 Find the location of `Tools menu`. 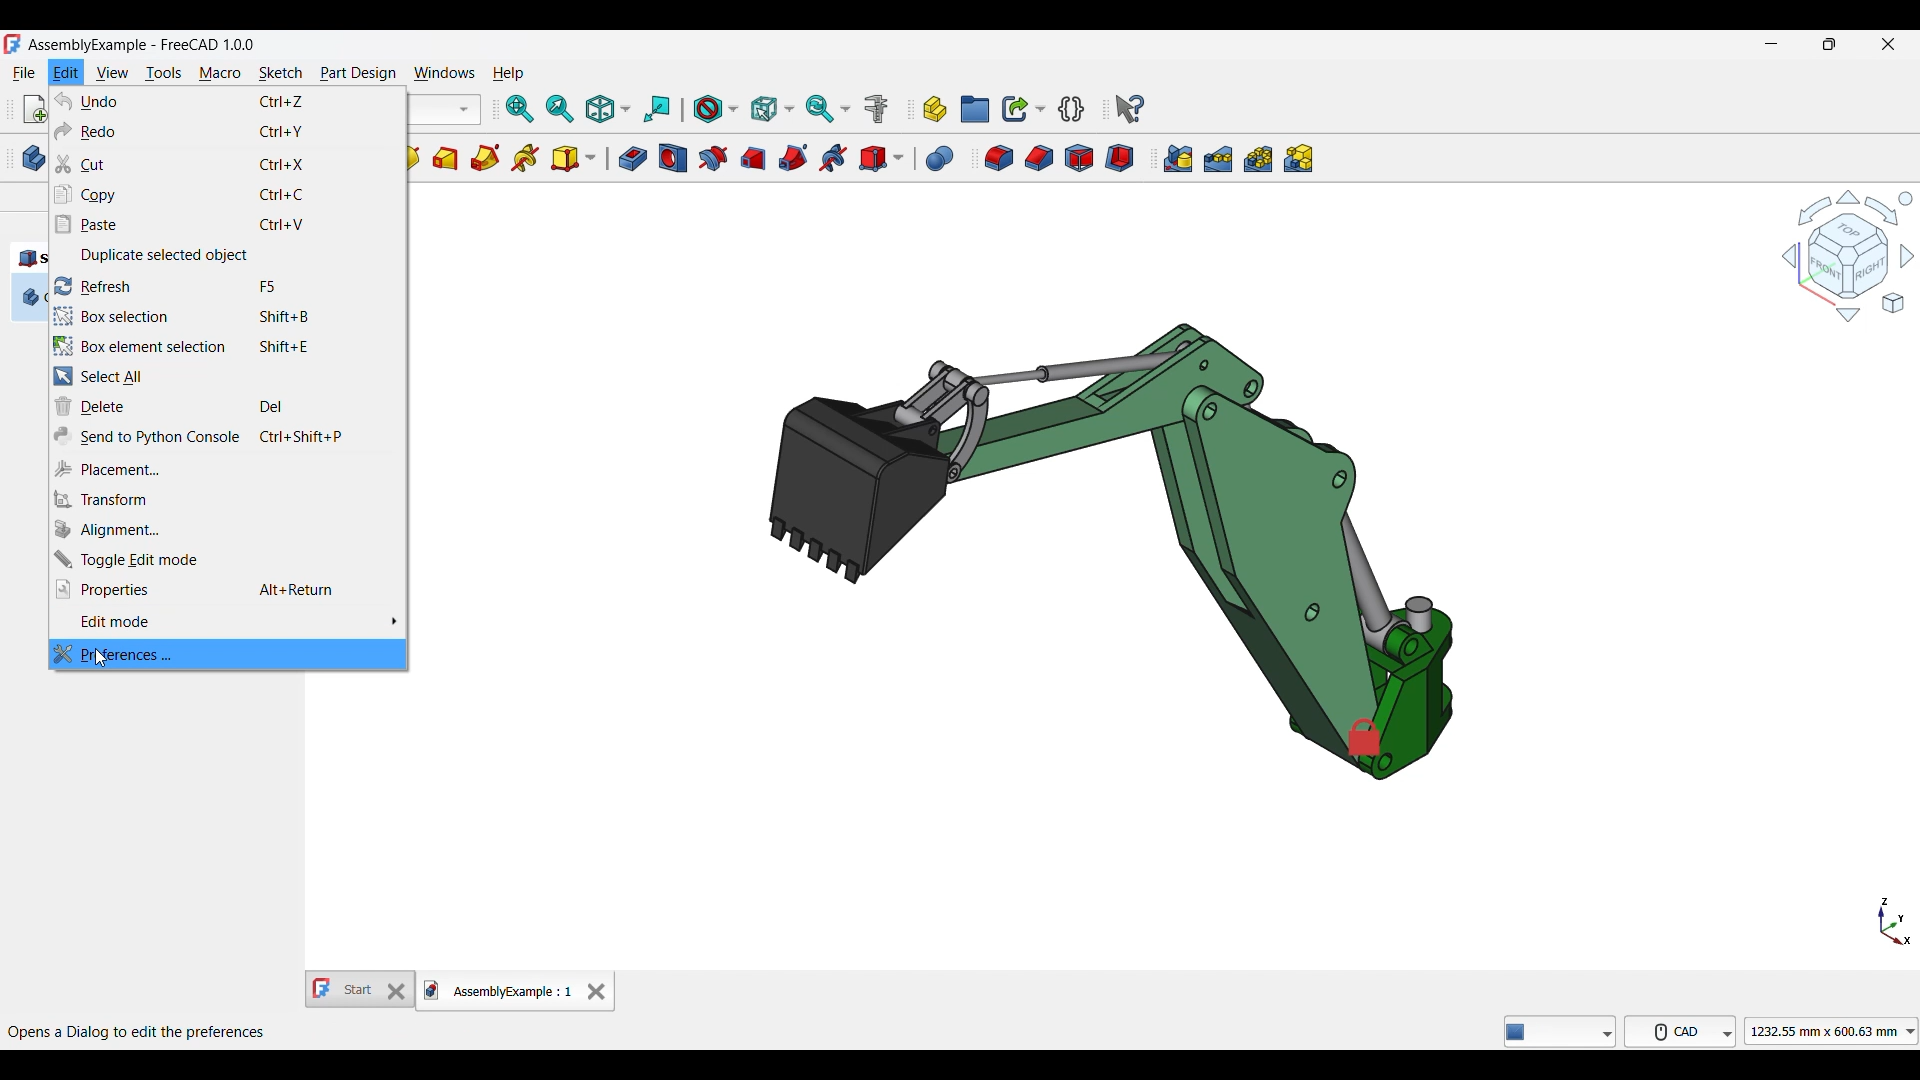

Tools menu is located at coordinates (163, 73).